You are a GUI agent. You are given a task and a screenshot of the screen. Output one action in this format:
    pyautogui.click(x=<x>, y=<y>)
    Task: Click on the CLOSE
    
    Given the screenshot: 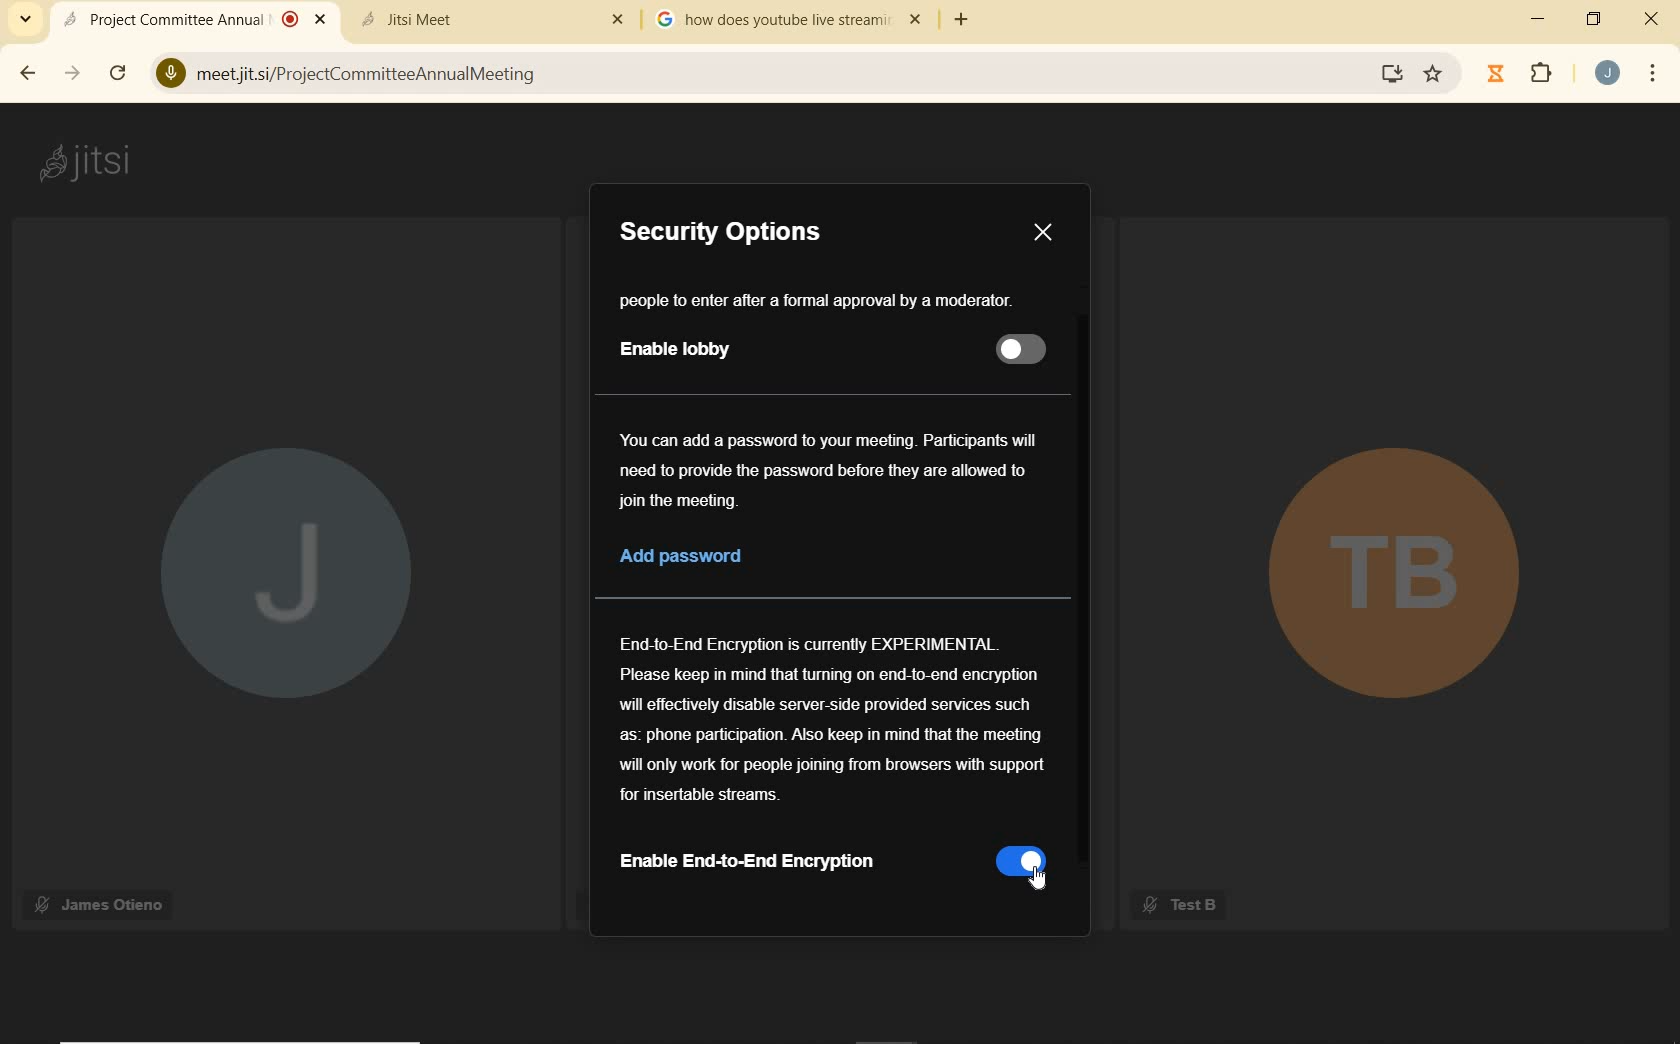 What is the action you would take?
    pyautogui.click(x=1645, y=18)
    